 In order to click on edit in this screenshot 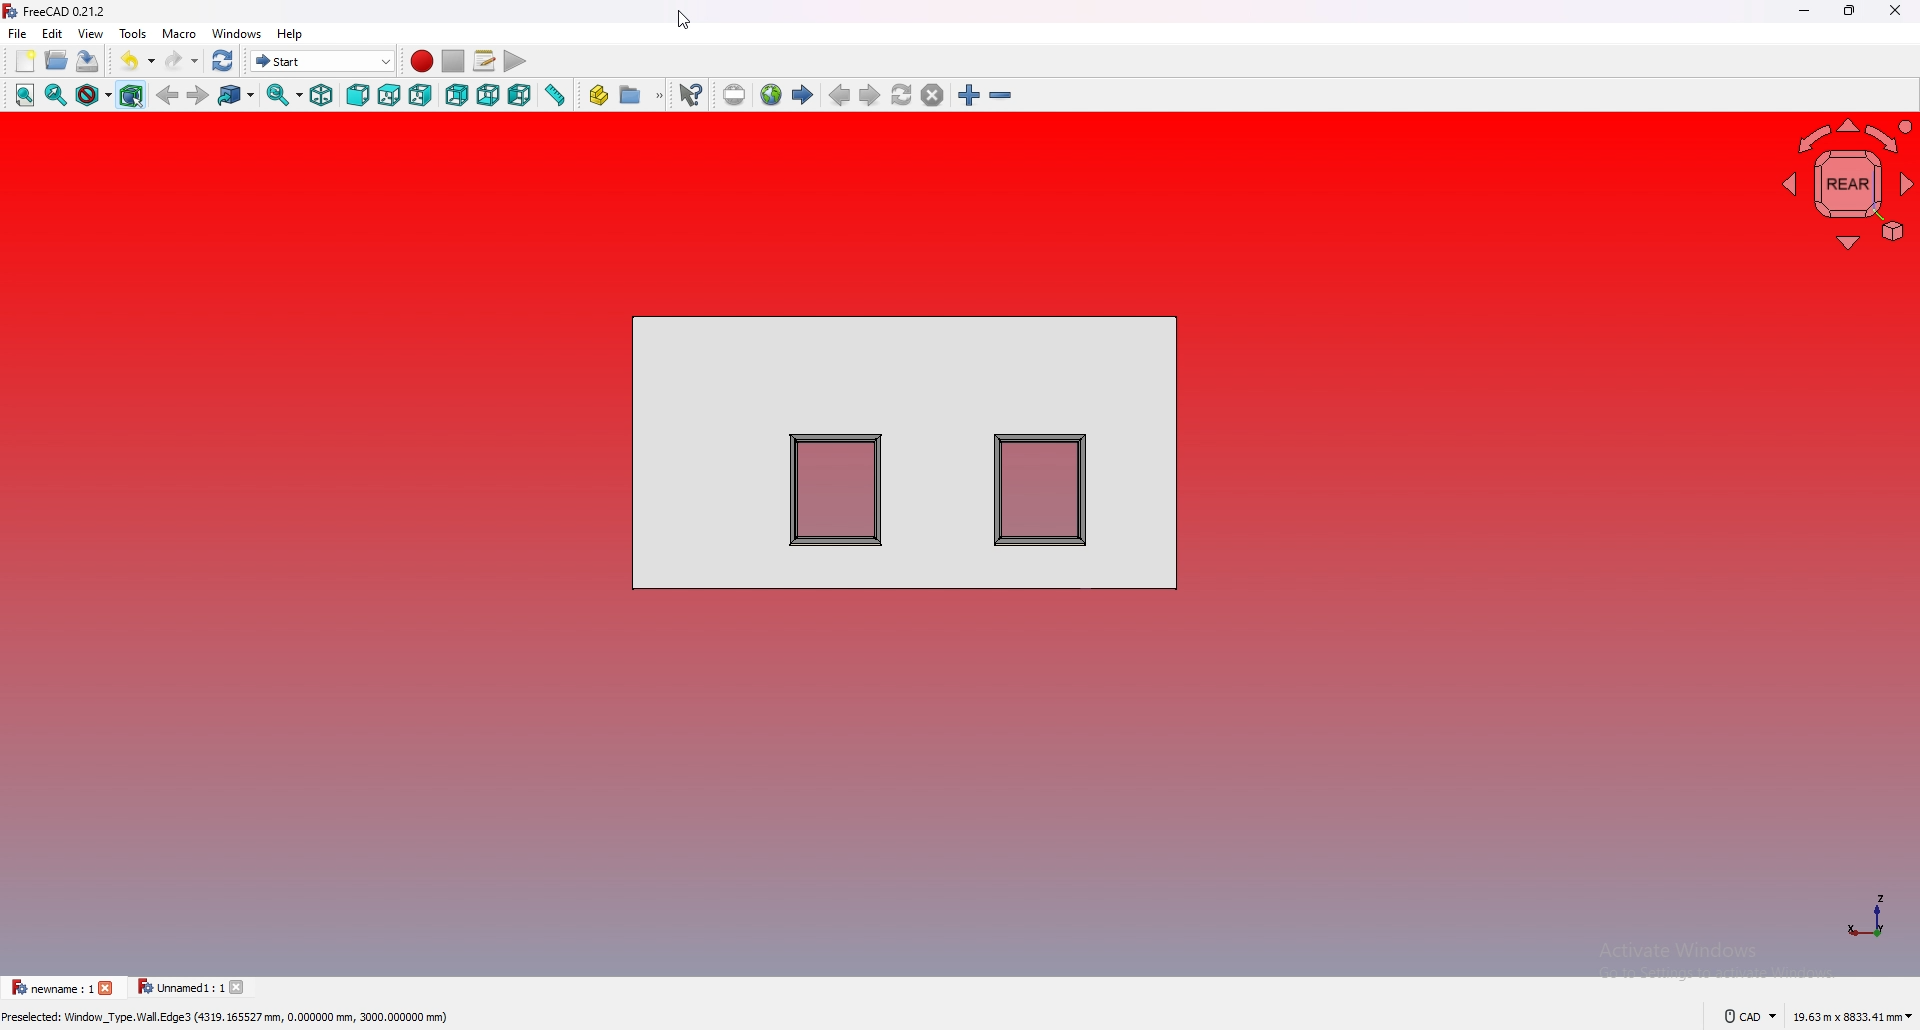, I will do `click(54, 33)`.